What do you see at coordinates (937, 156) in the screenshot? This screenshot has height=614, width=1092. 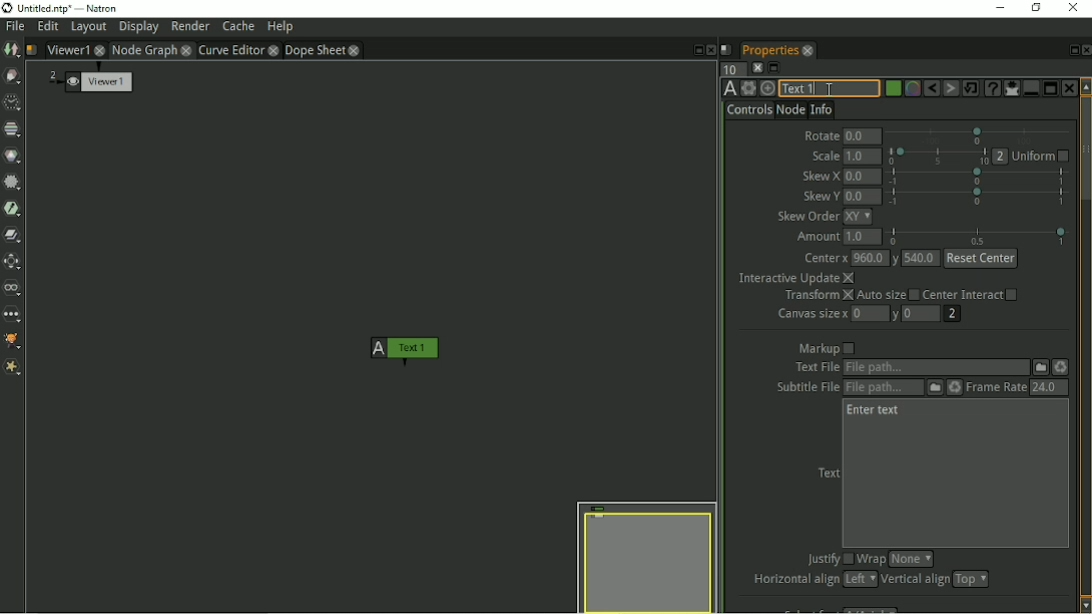 I see `selection bar` at bounding box center [937, 156].